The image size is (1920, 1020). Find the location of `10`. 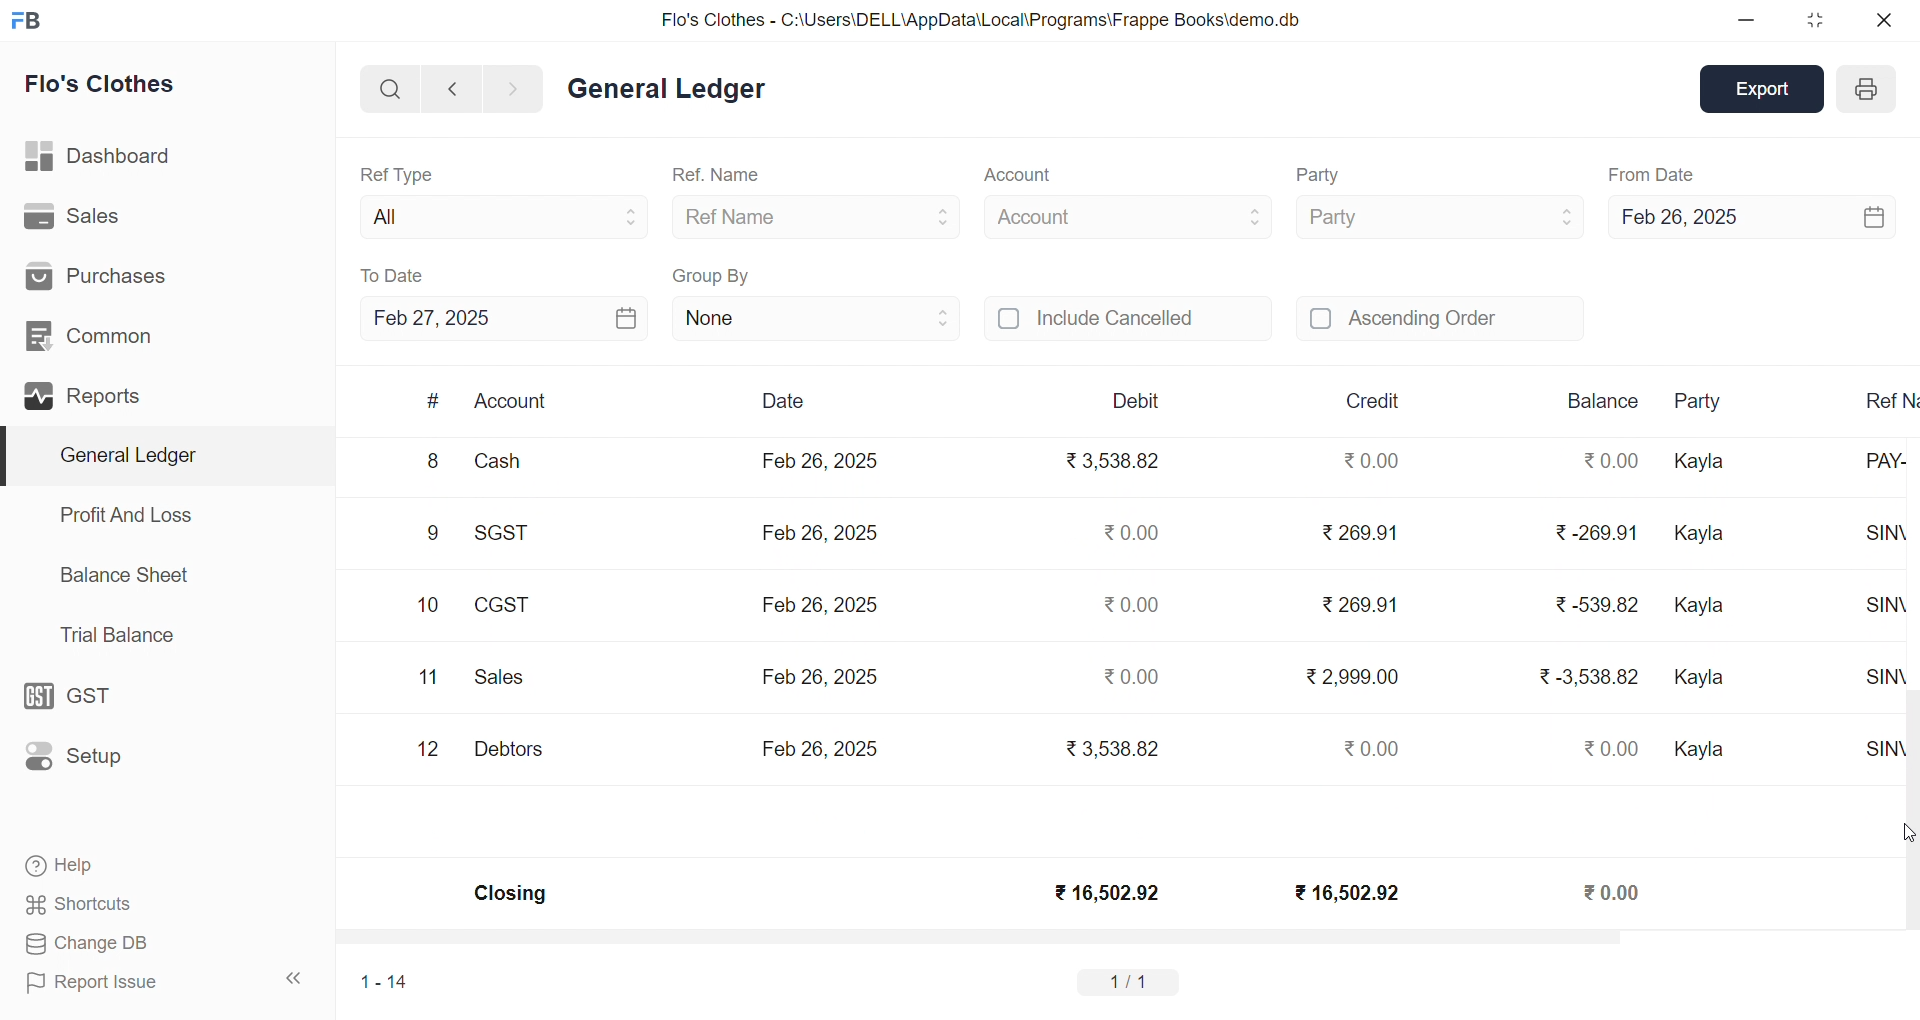

10 is located at coordinates (428, 606).